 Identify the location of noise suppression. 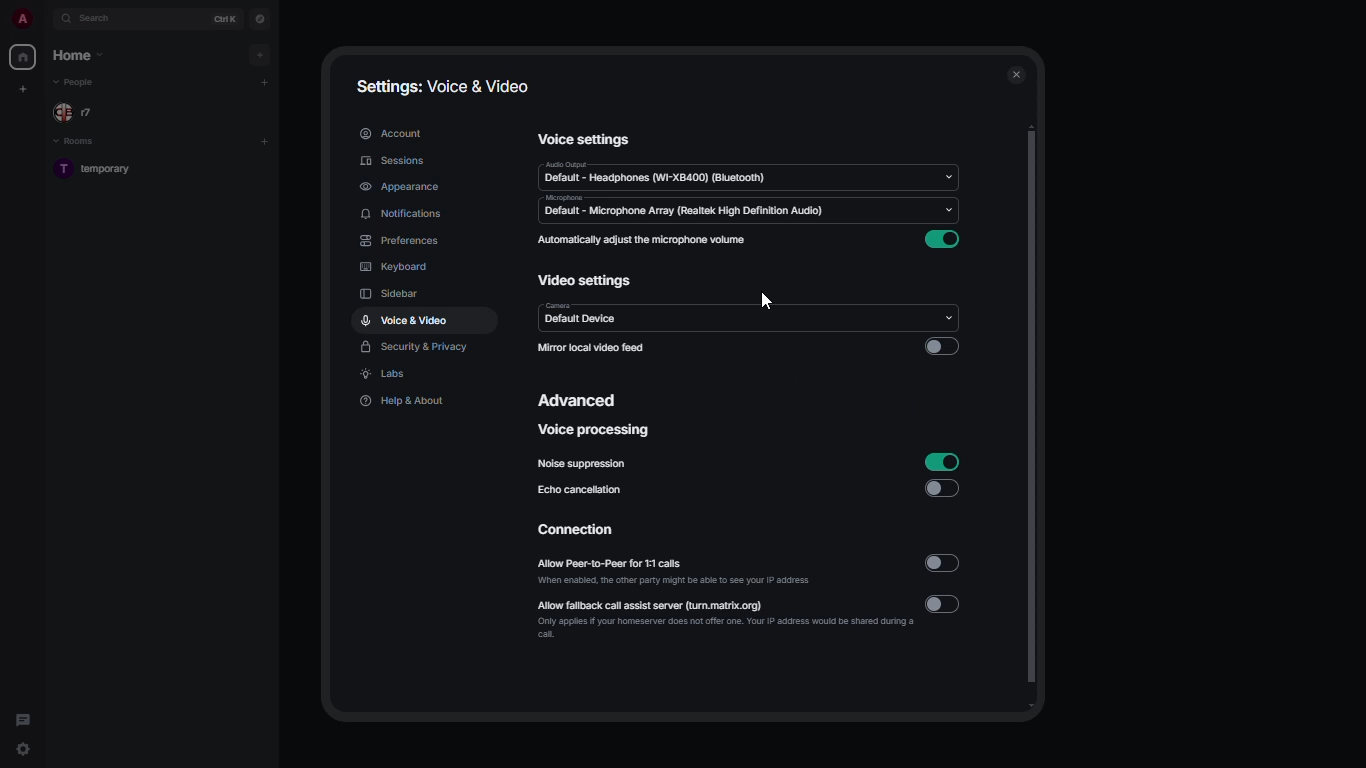
(585, 463).